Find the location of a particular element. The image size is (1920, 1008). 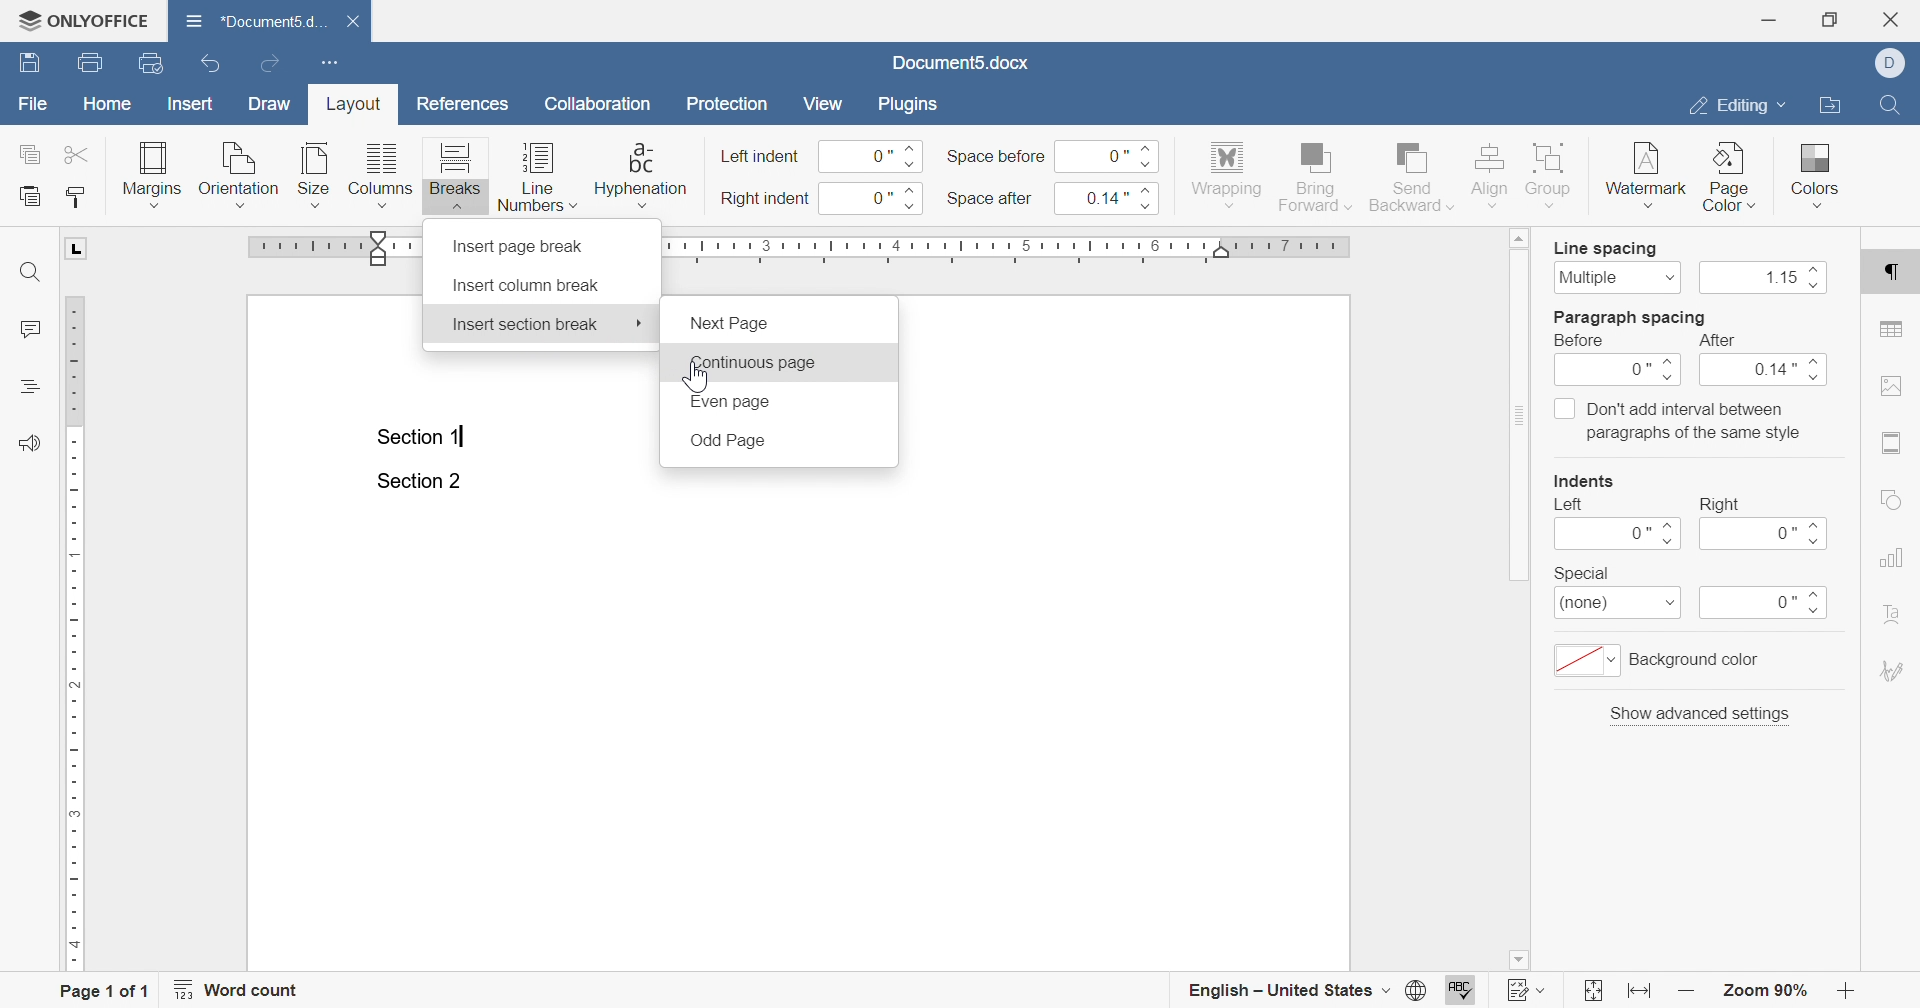

0 is located at coordinates (875, 156).